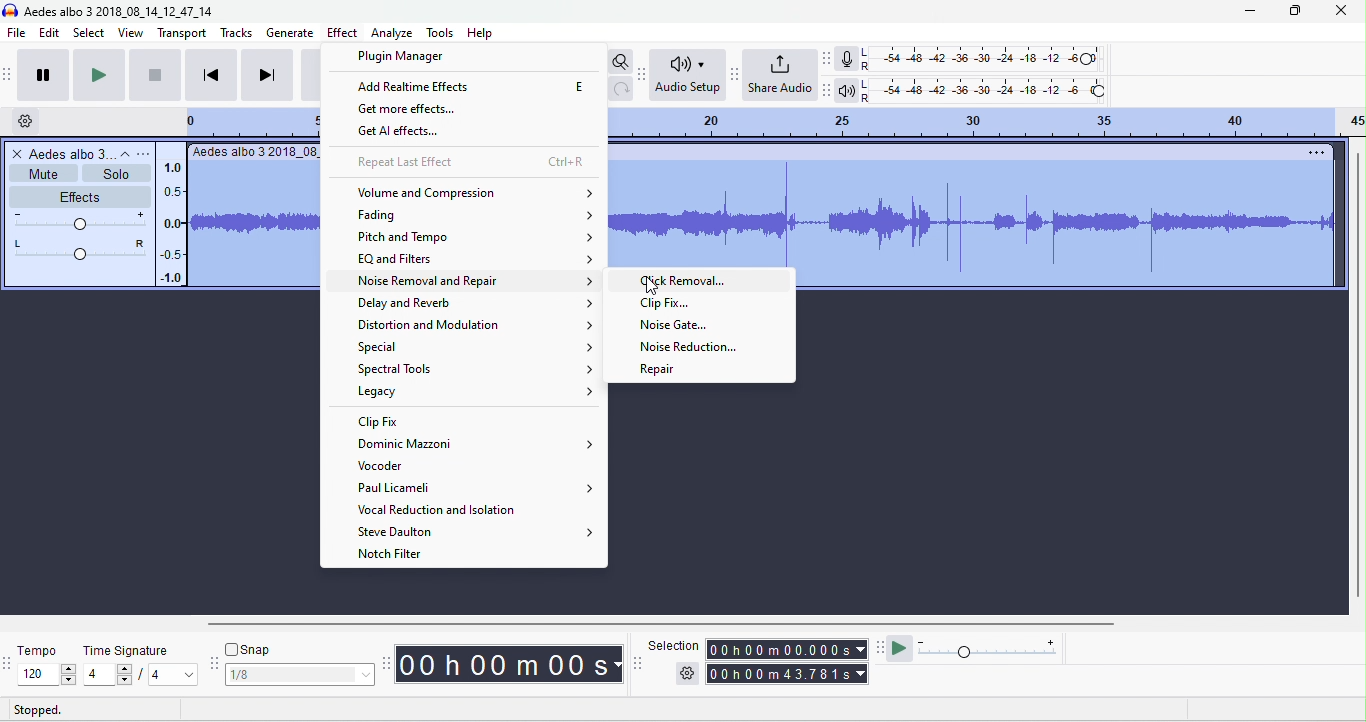 This screenshot has width=1366, height=722. Describe the element at coordinates (44, 74) in the screenshot. I see `pause` at that location.